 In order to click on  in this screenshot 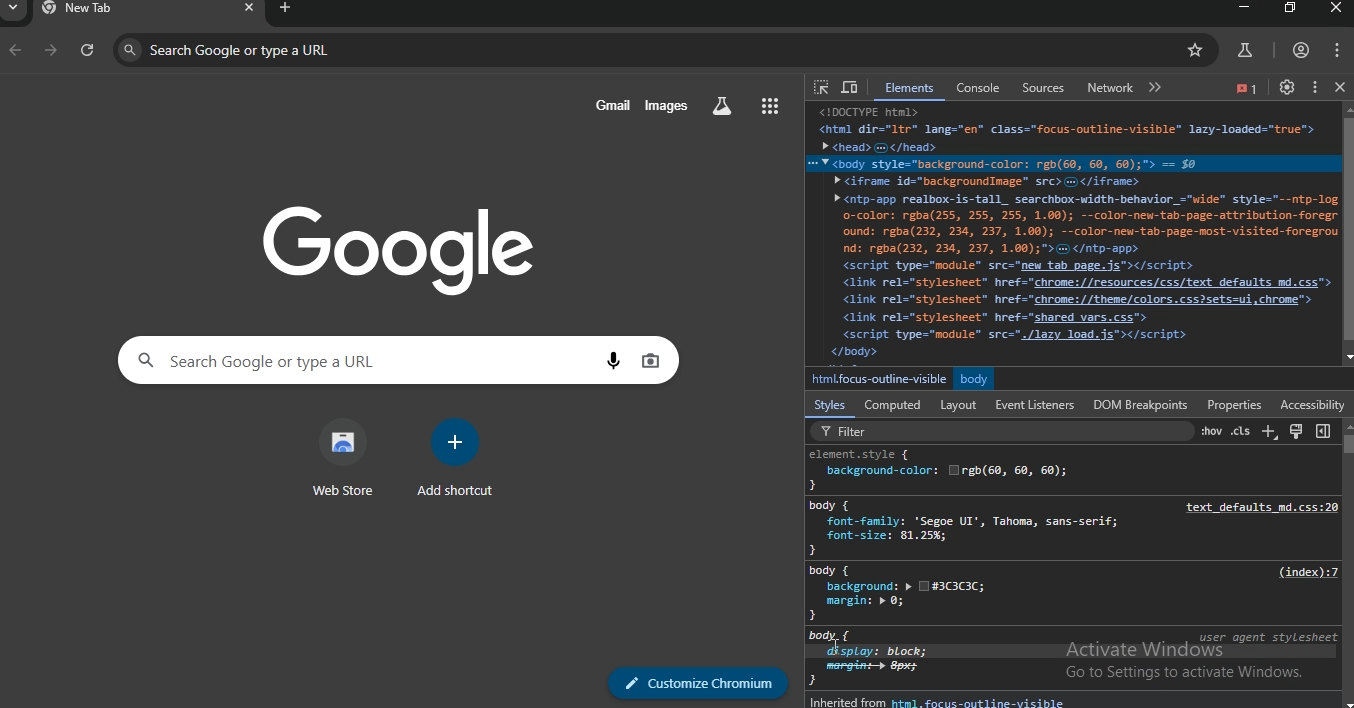, I will do `click(1316, 88)`.